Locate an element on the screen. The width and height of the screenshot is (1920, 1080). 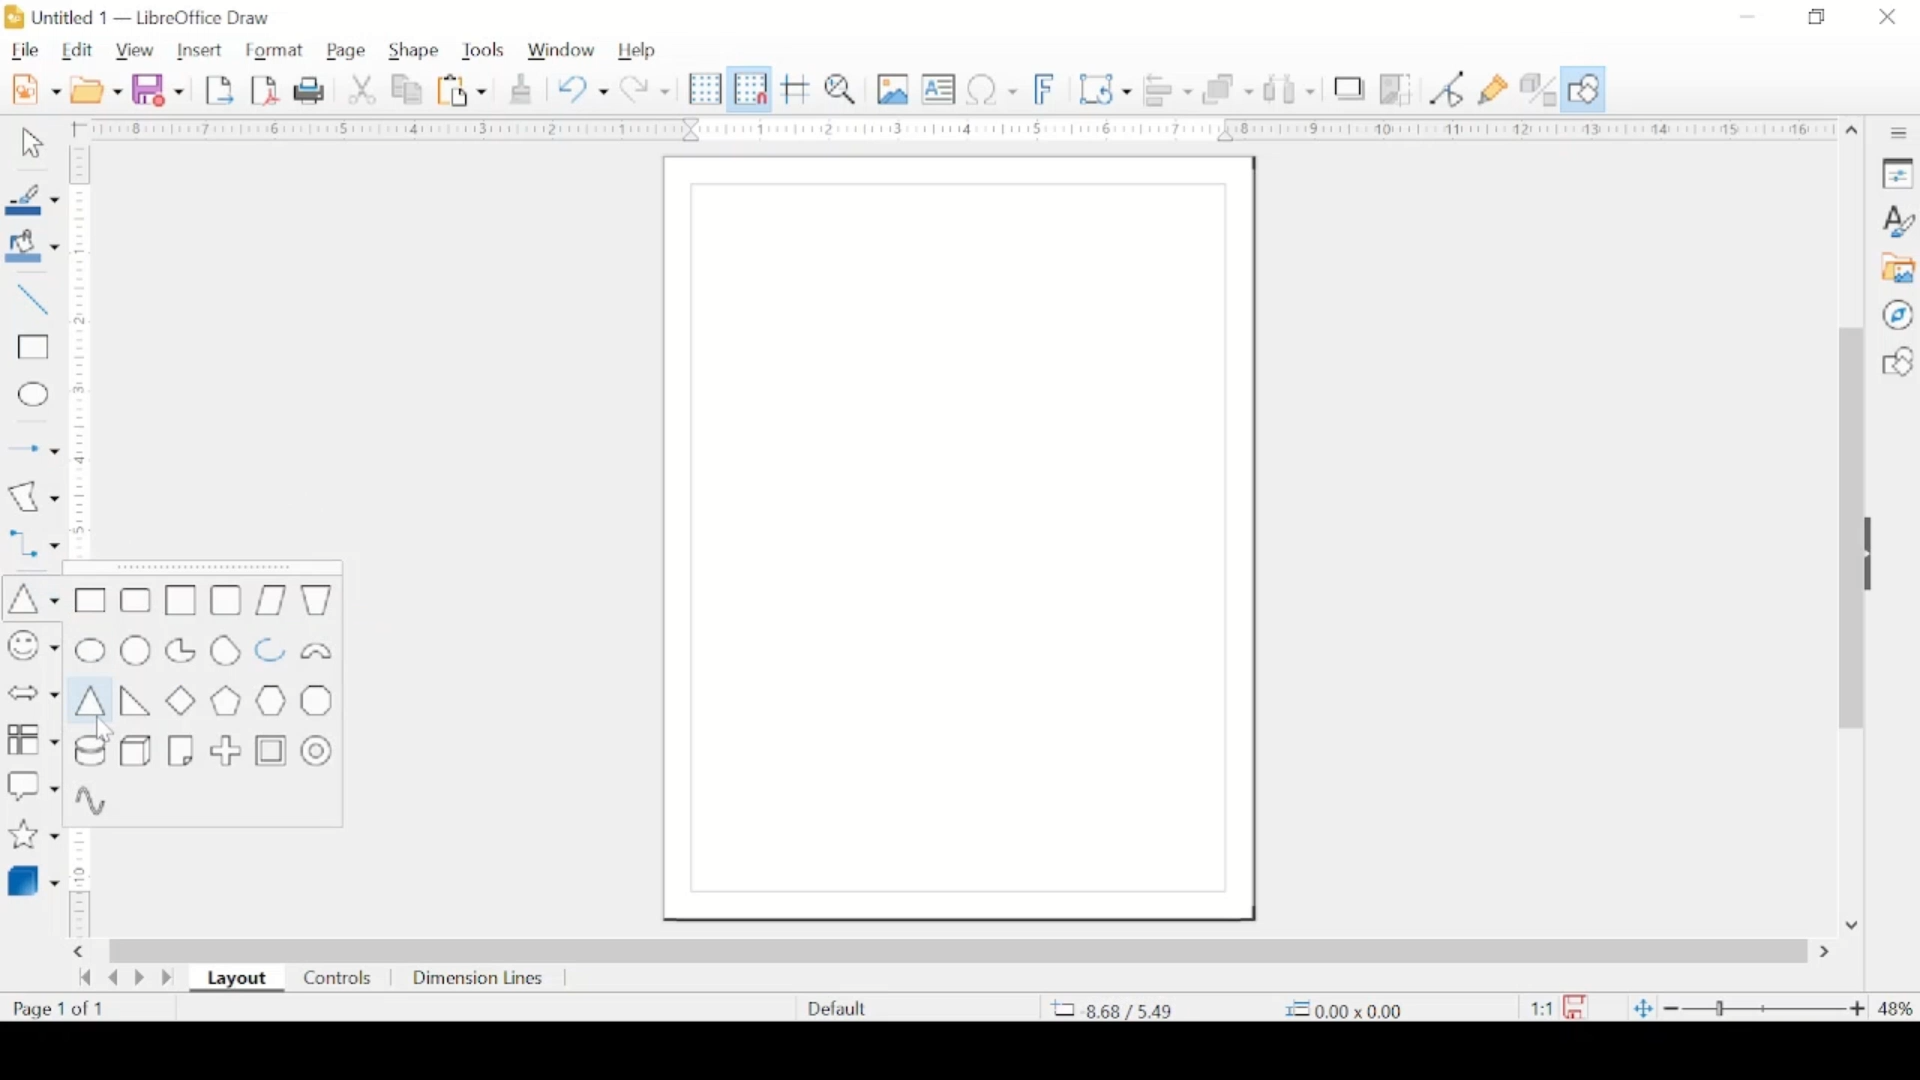
diamond is located at coordinates (182, 701).